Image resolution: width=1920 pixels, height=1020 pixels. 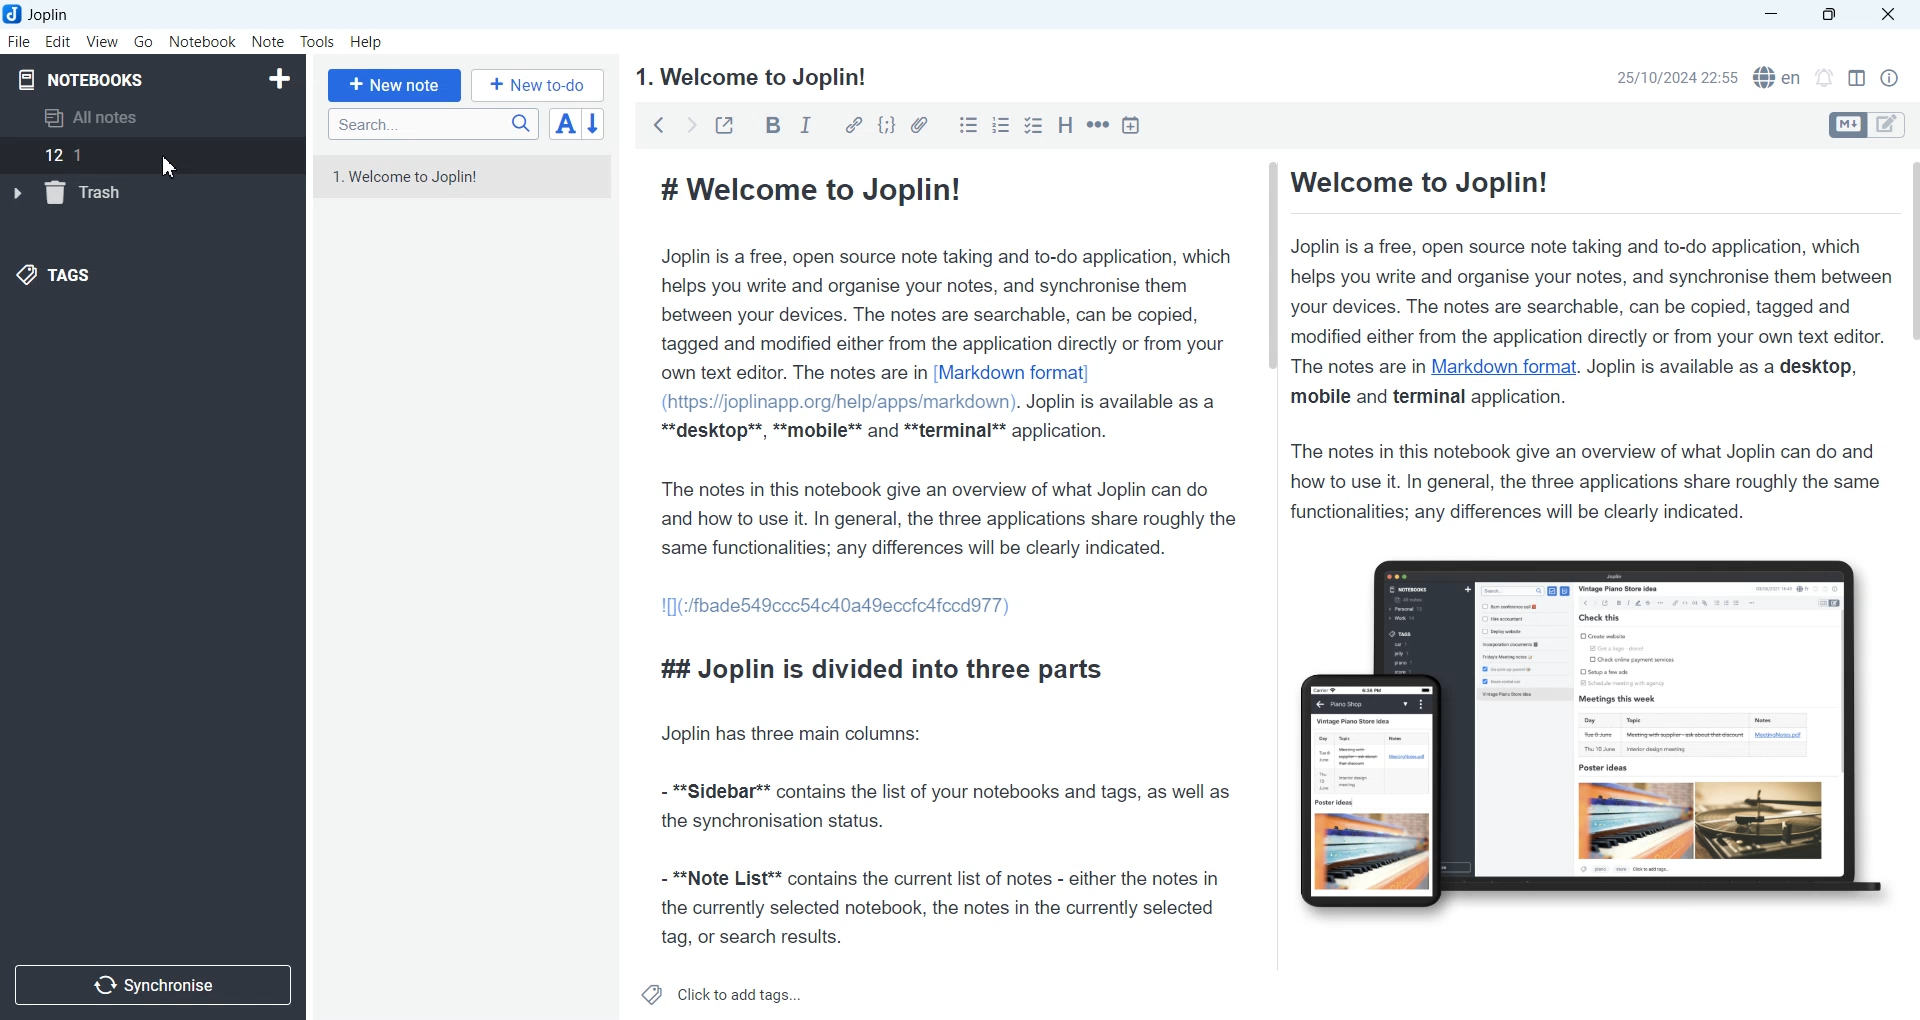 What do you see at coordinates (565, 123) in the screenshot?
I see `Toggle sort order field` at bounding box center [565, 123].